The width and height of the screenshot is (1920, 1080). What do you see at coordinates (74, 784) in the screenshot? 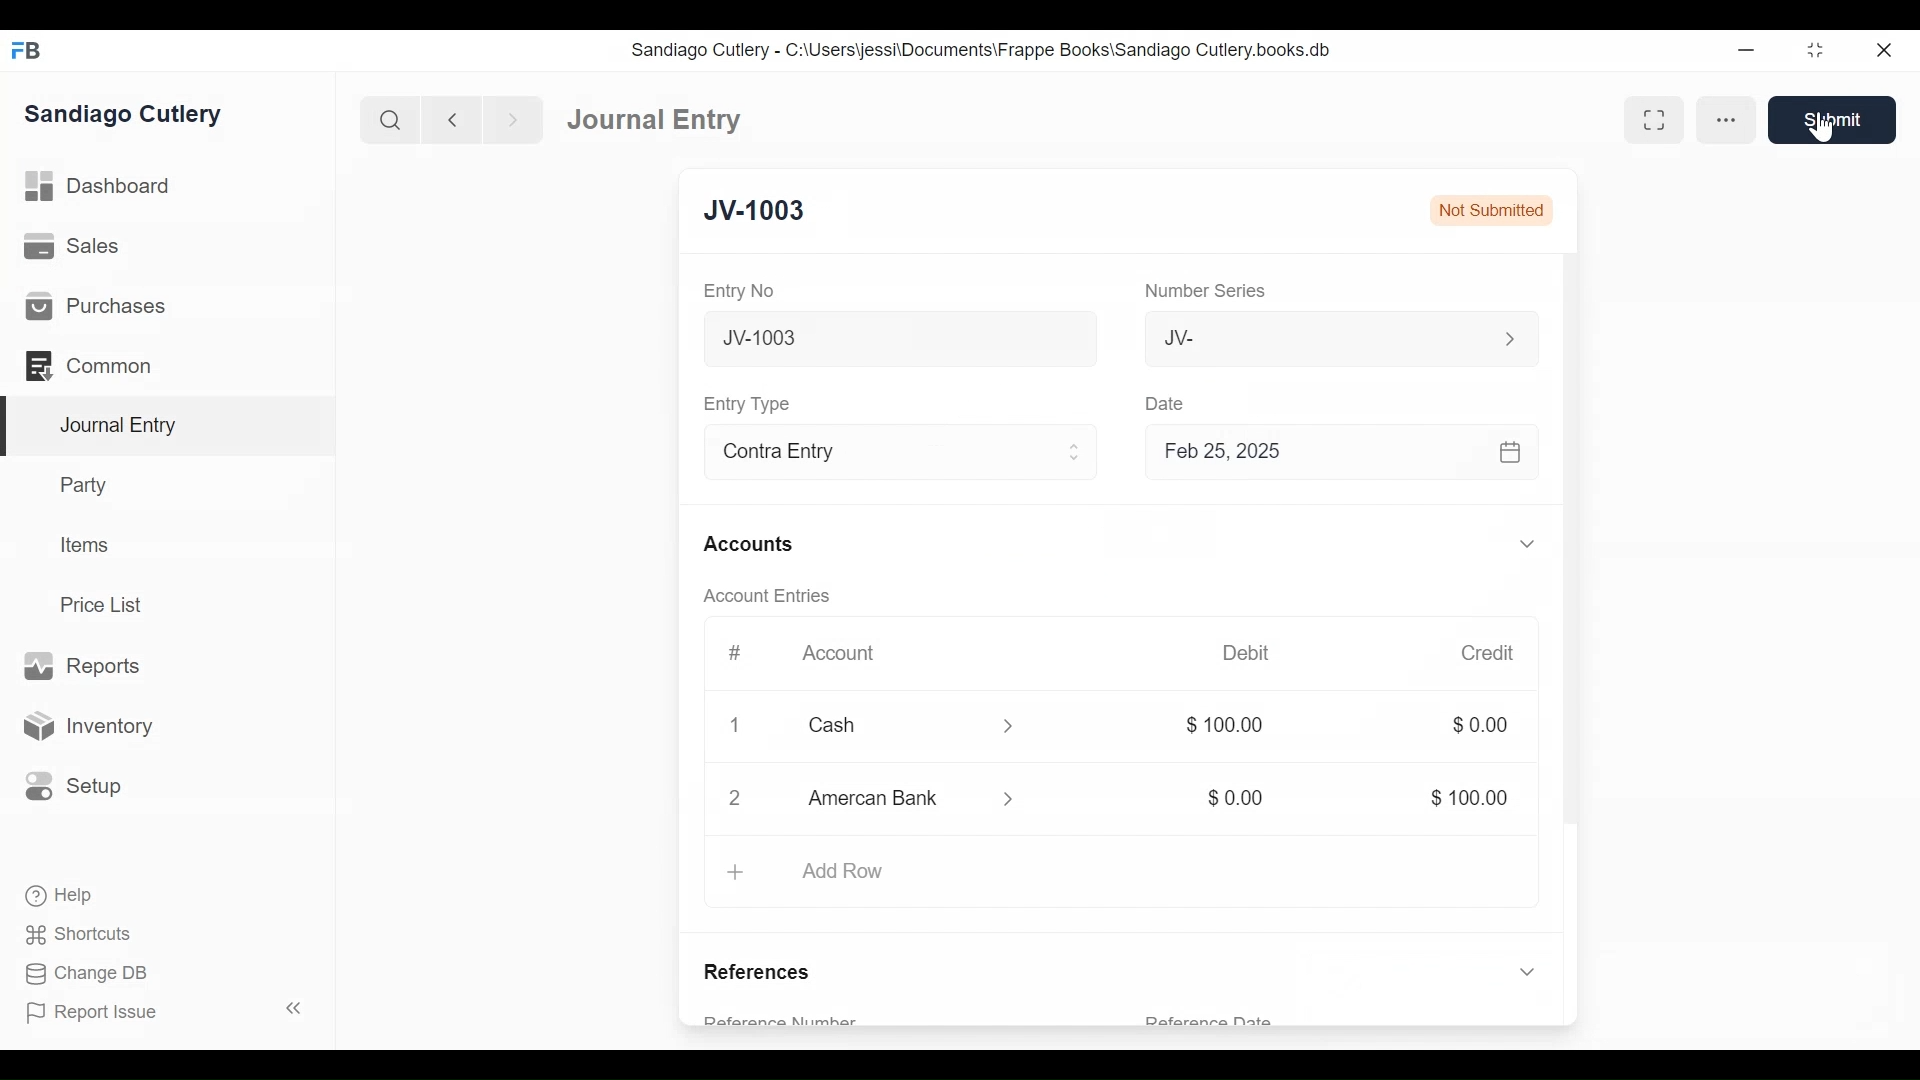
I see `Setup` at bounding box center [74, 784].